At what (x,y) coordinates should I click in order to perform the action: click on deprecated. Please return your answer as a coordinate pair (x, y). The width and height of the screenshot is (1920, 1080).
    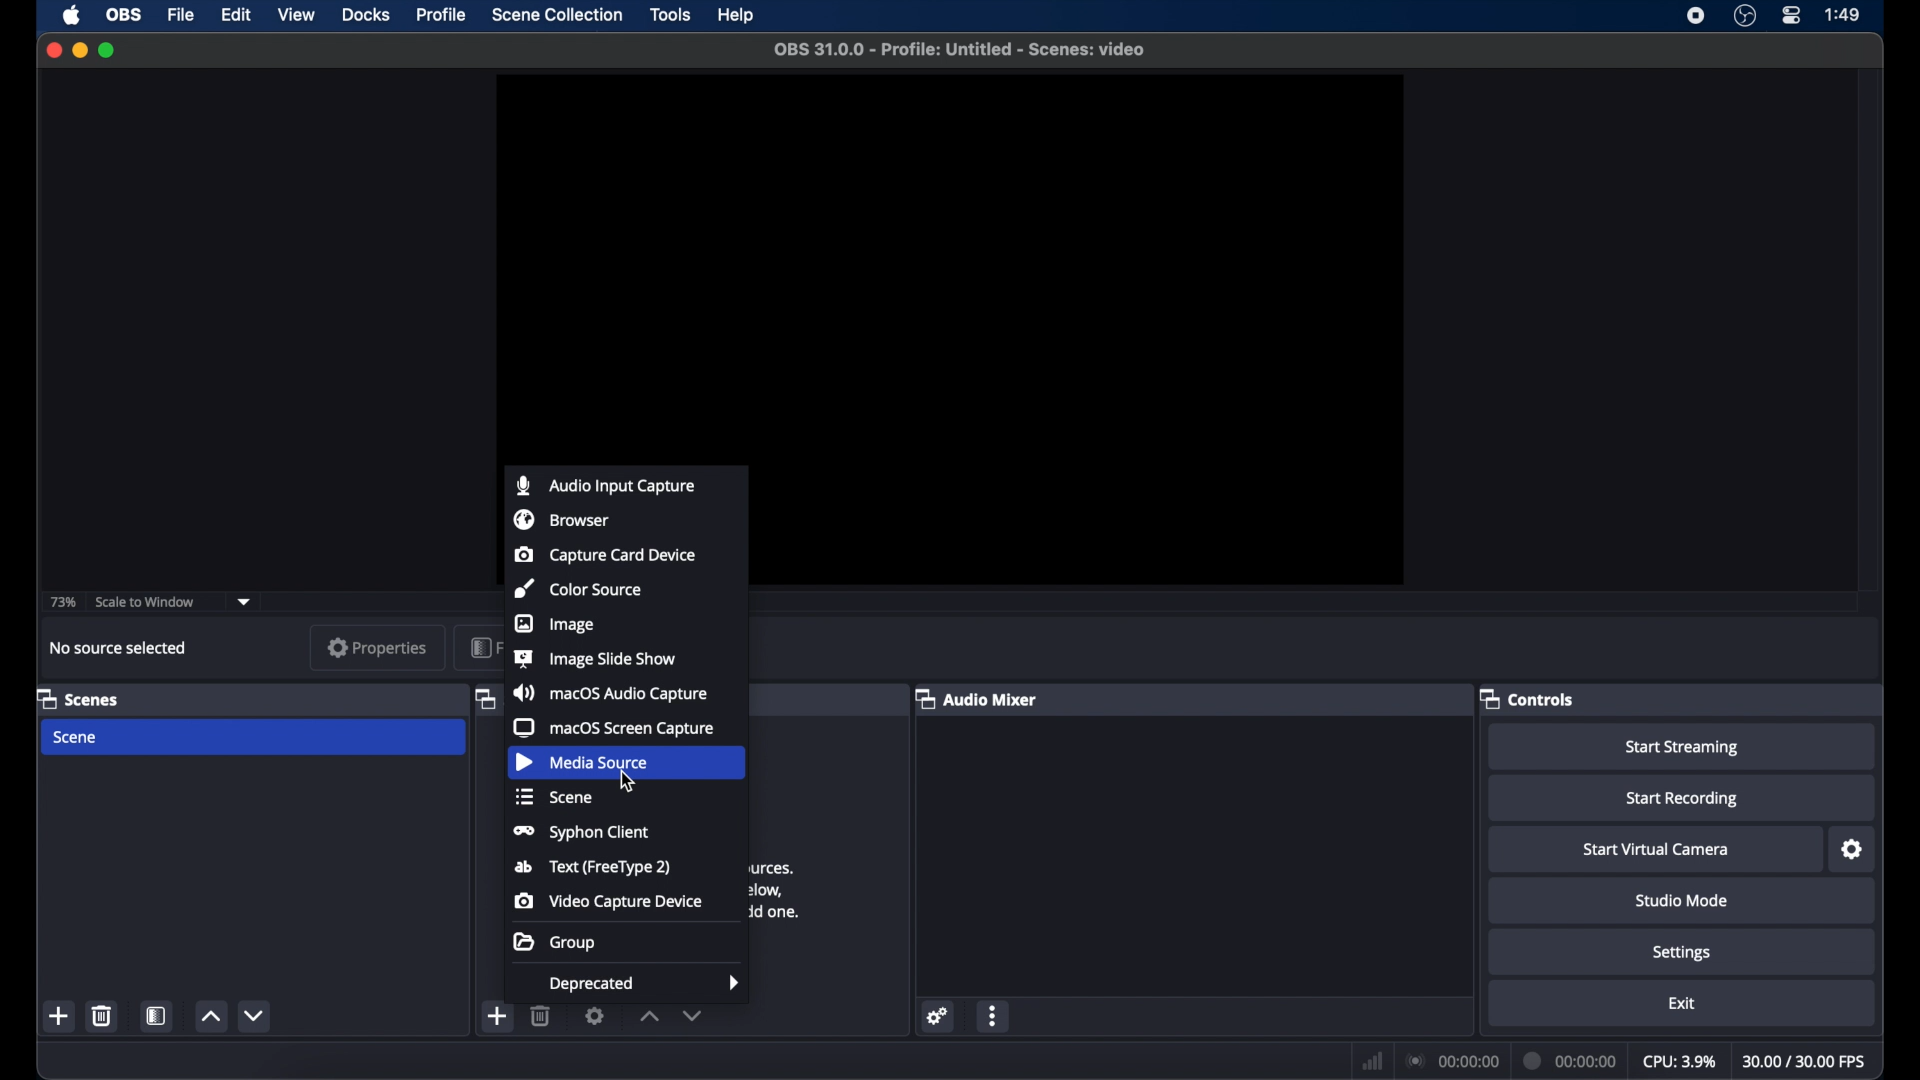
    Looking at the image, I should click on (646, 985).